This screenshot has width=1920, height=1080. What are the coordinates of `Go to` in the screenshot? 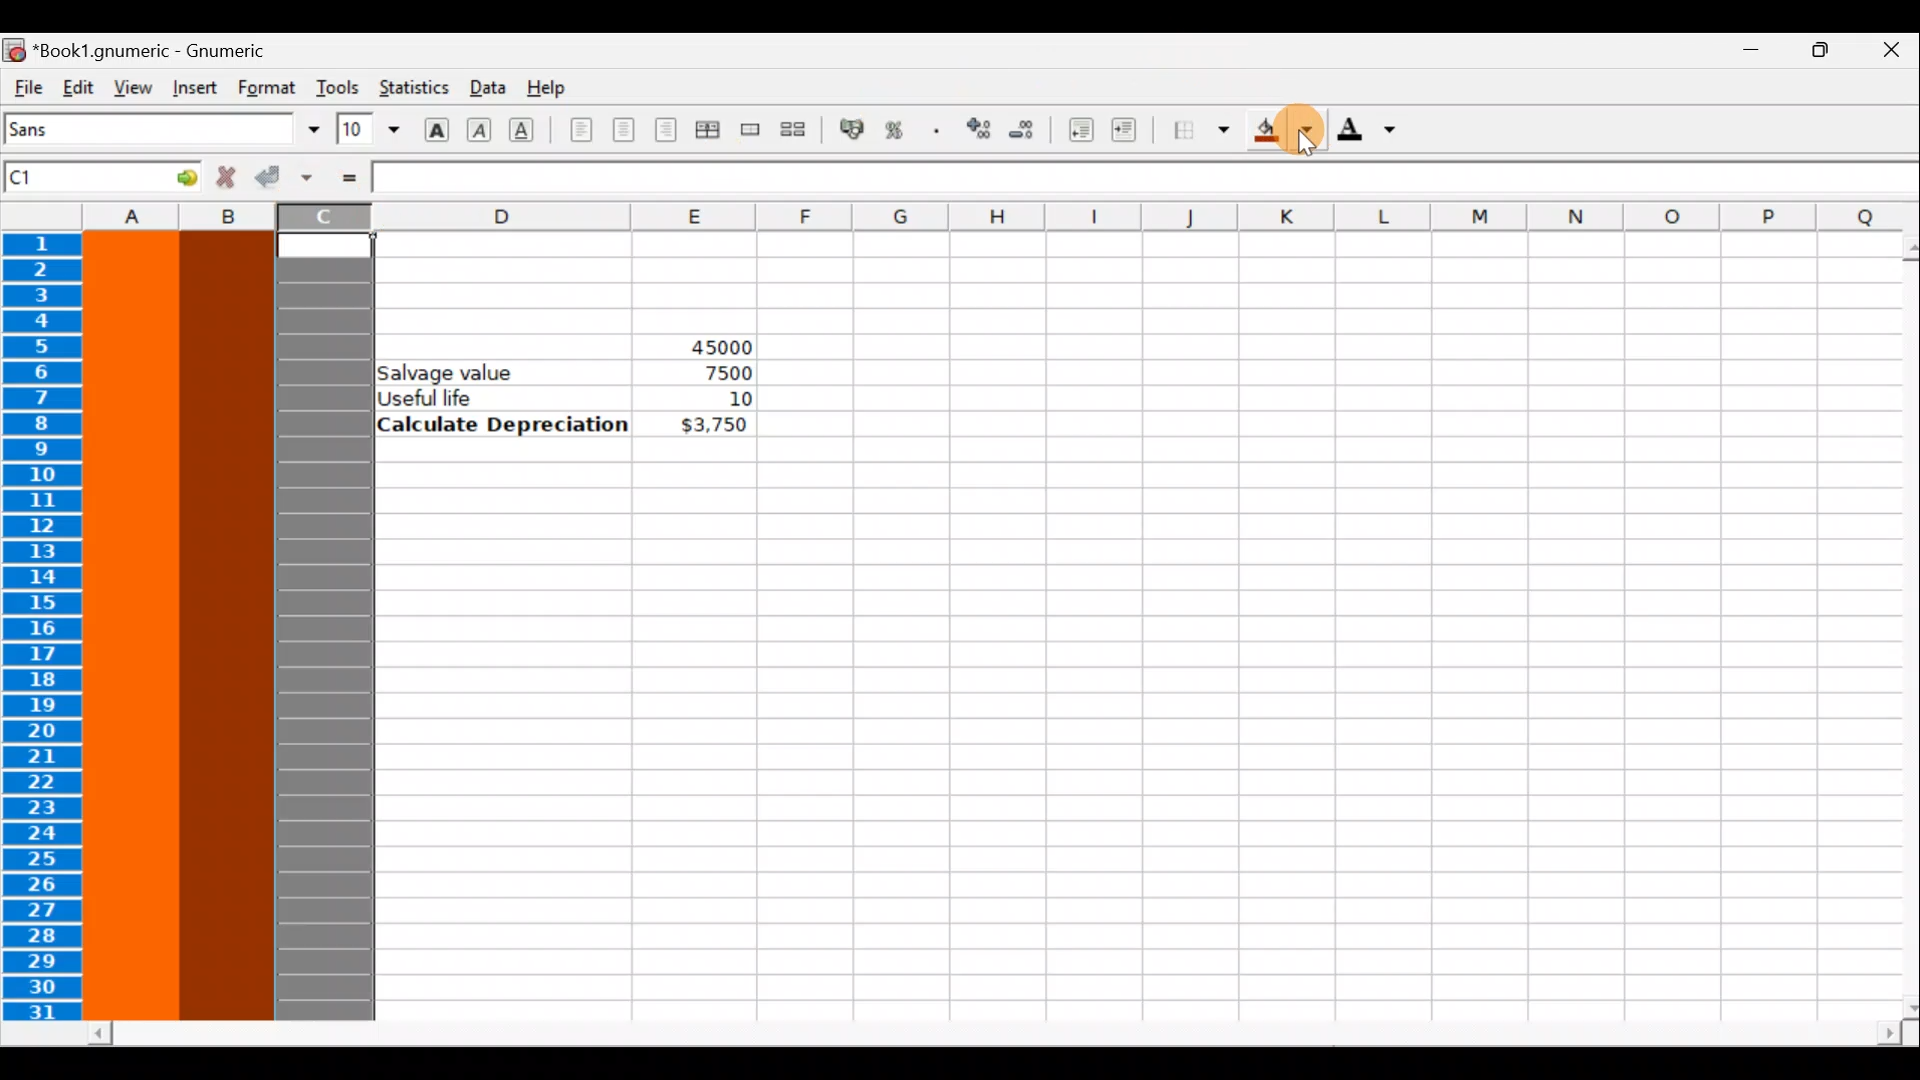 It's located at (173, 176).